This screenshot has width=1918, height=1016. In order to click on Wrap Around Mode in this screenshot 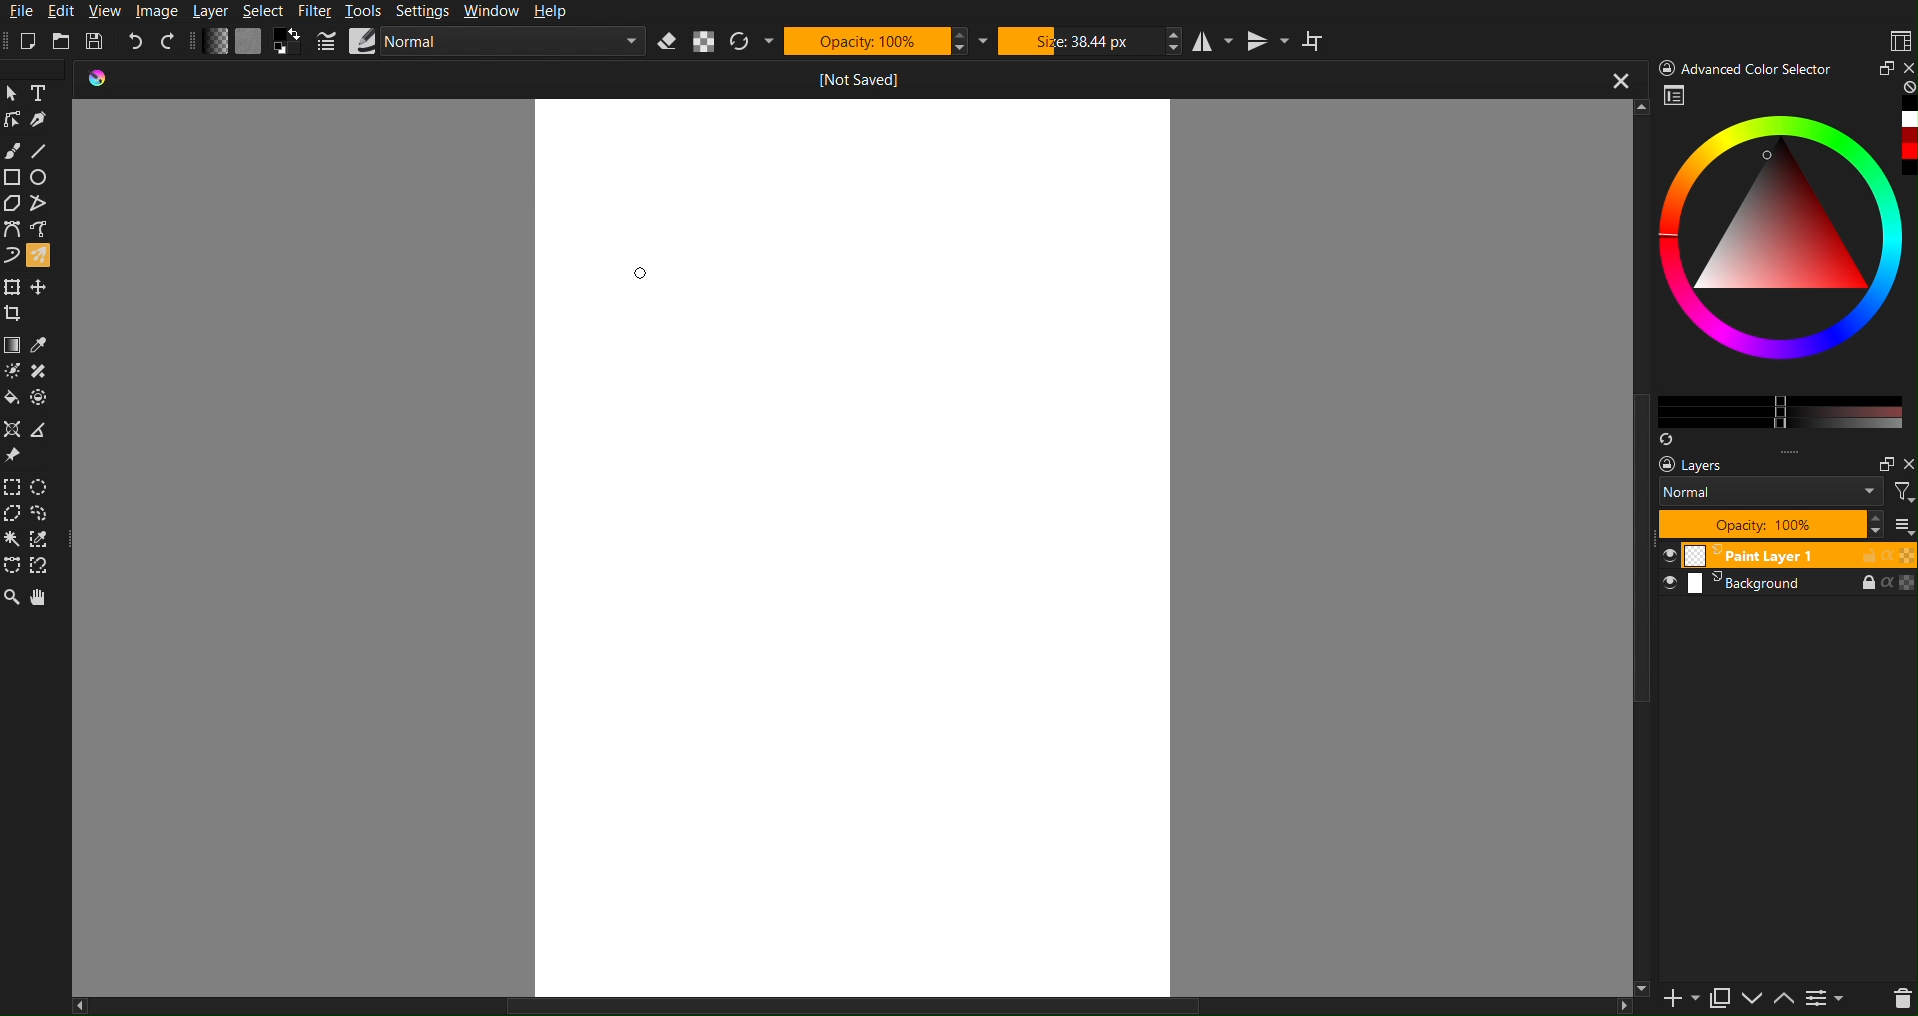, I will do `click(1316, 41)`.